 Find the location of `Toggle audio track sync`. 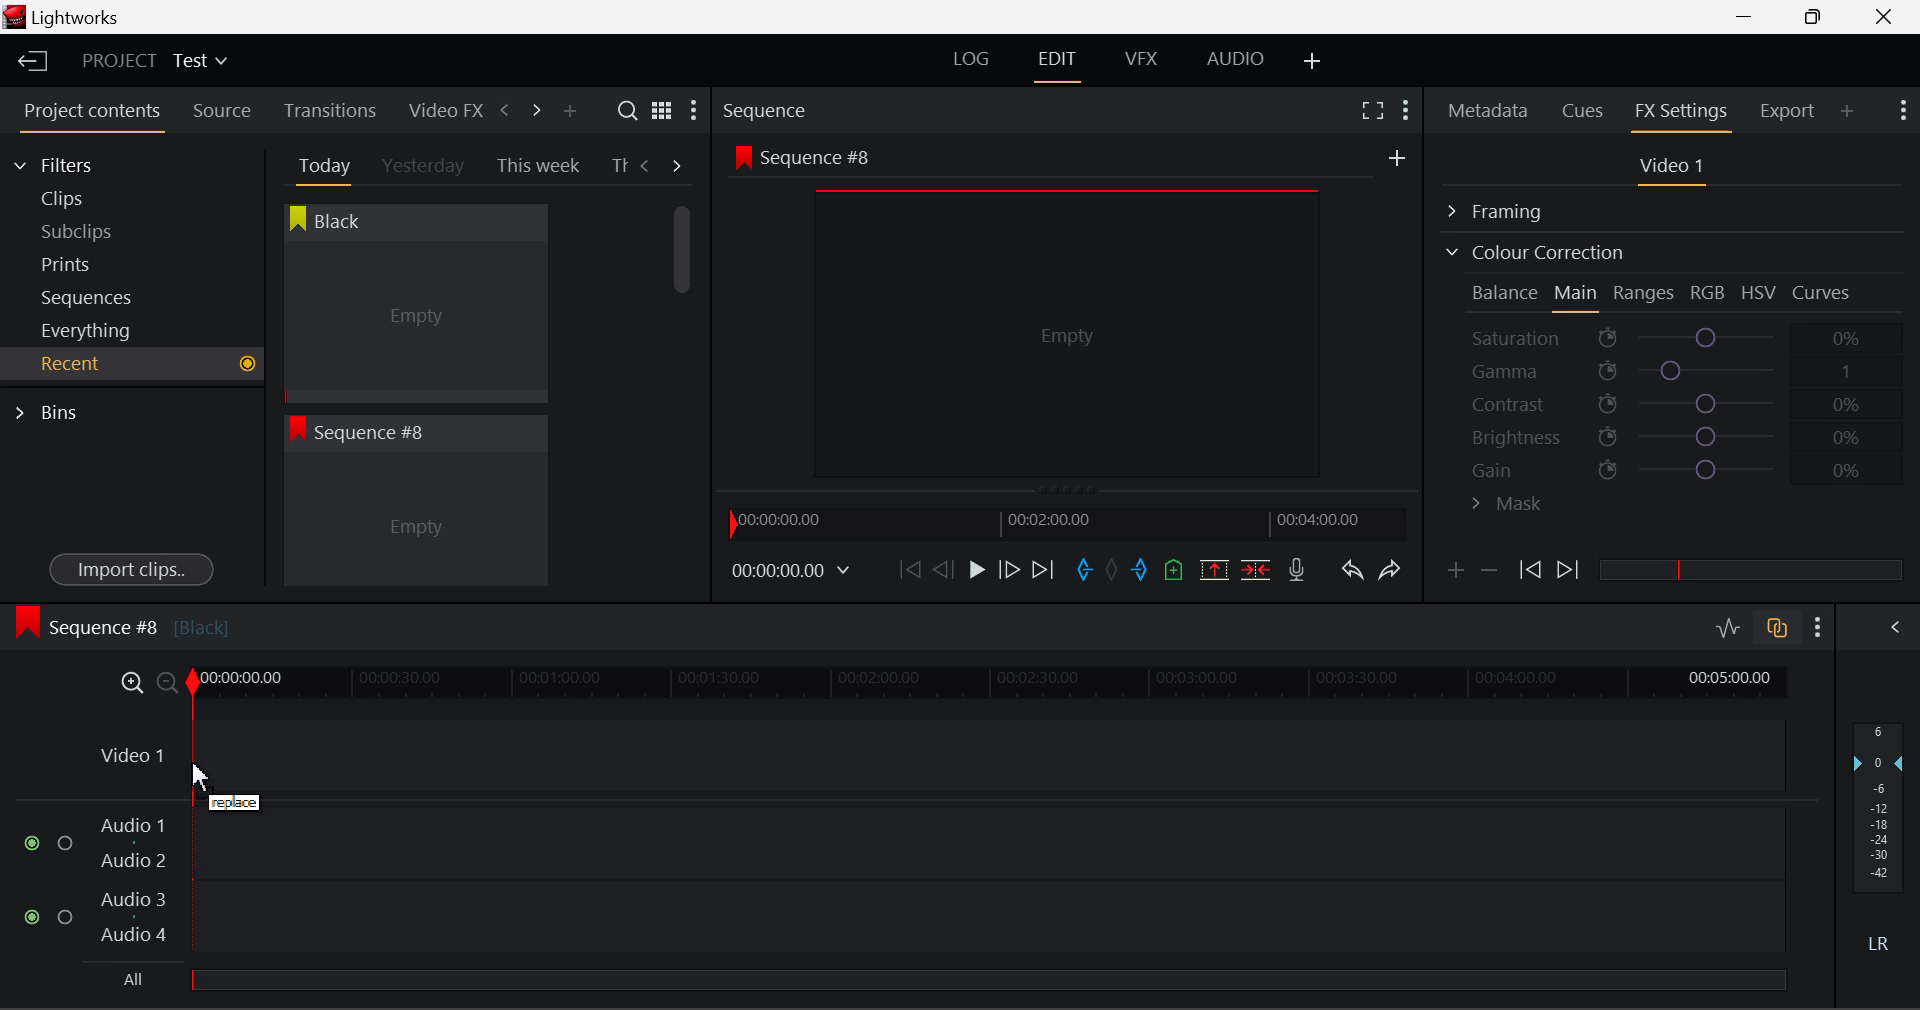

Toggle audio track sync is located at coordinates (1778, 626).